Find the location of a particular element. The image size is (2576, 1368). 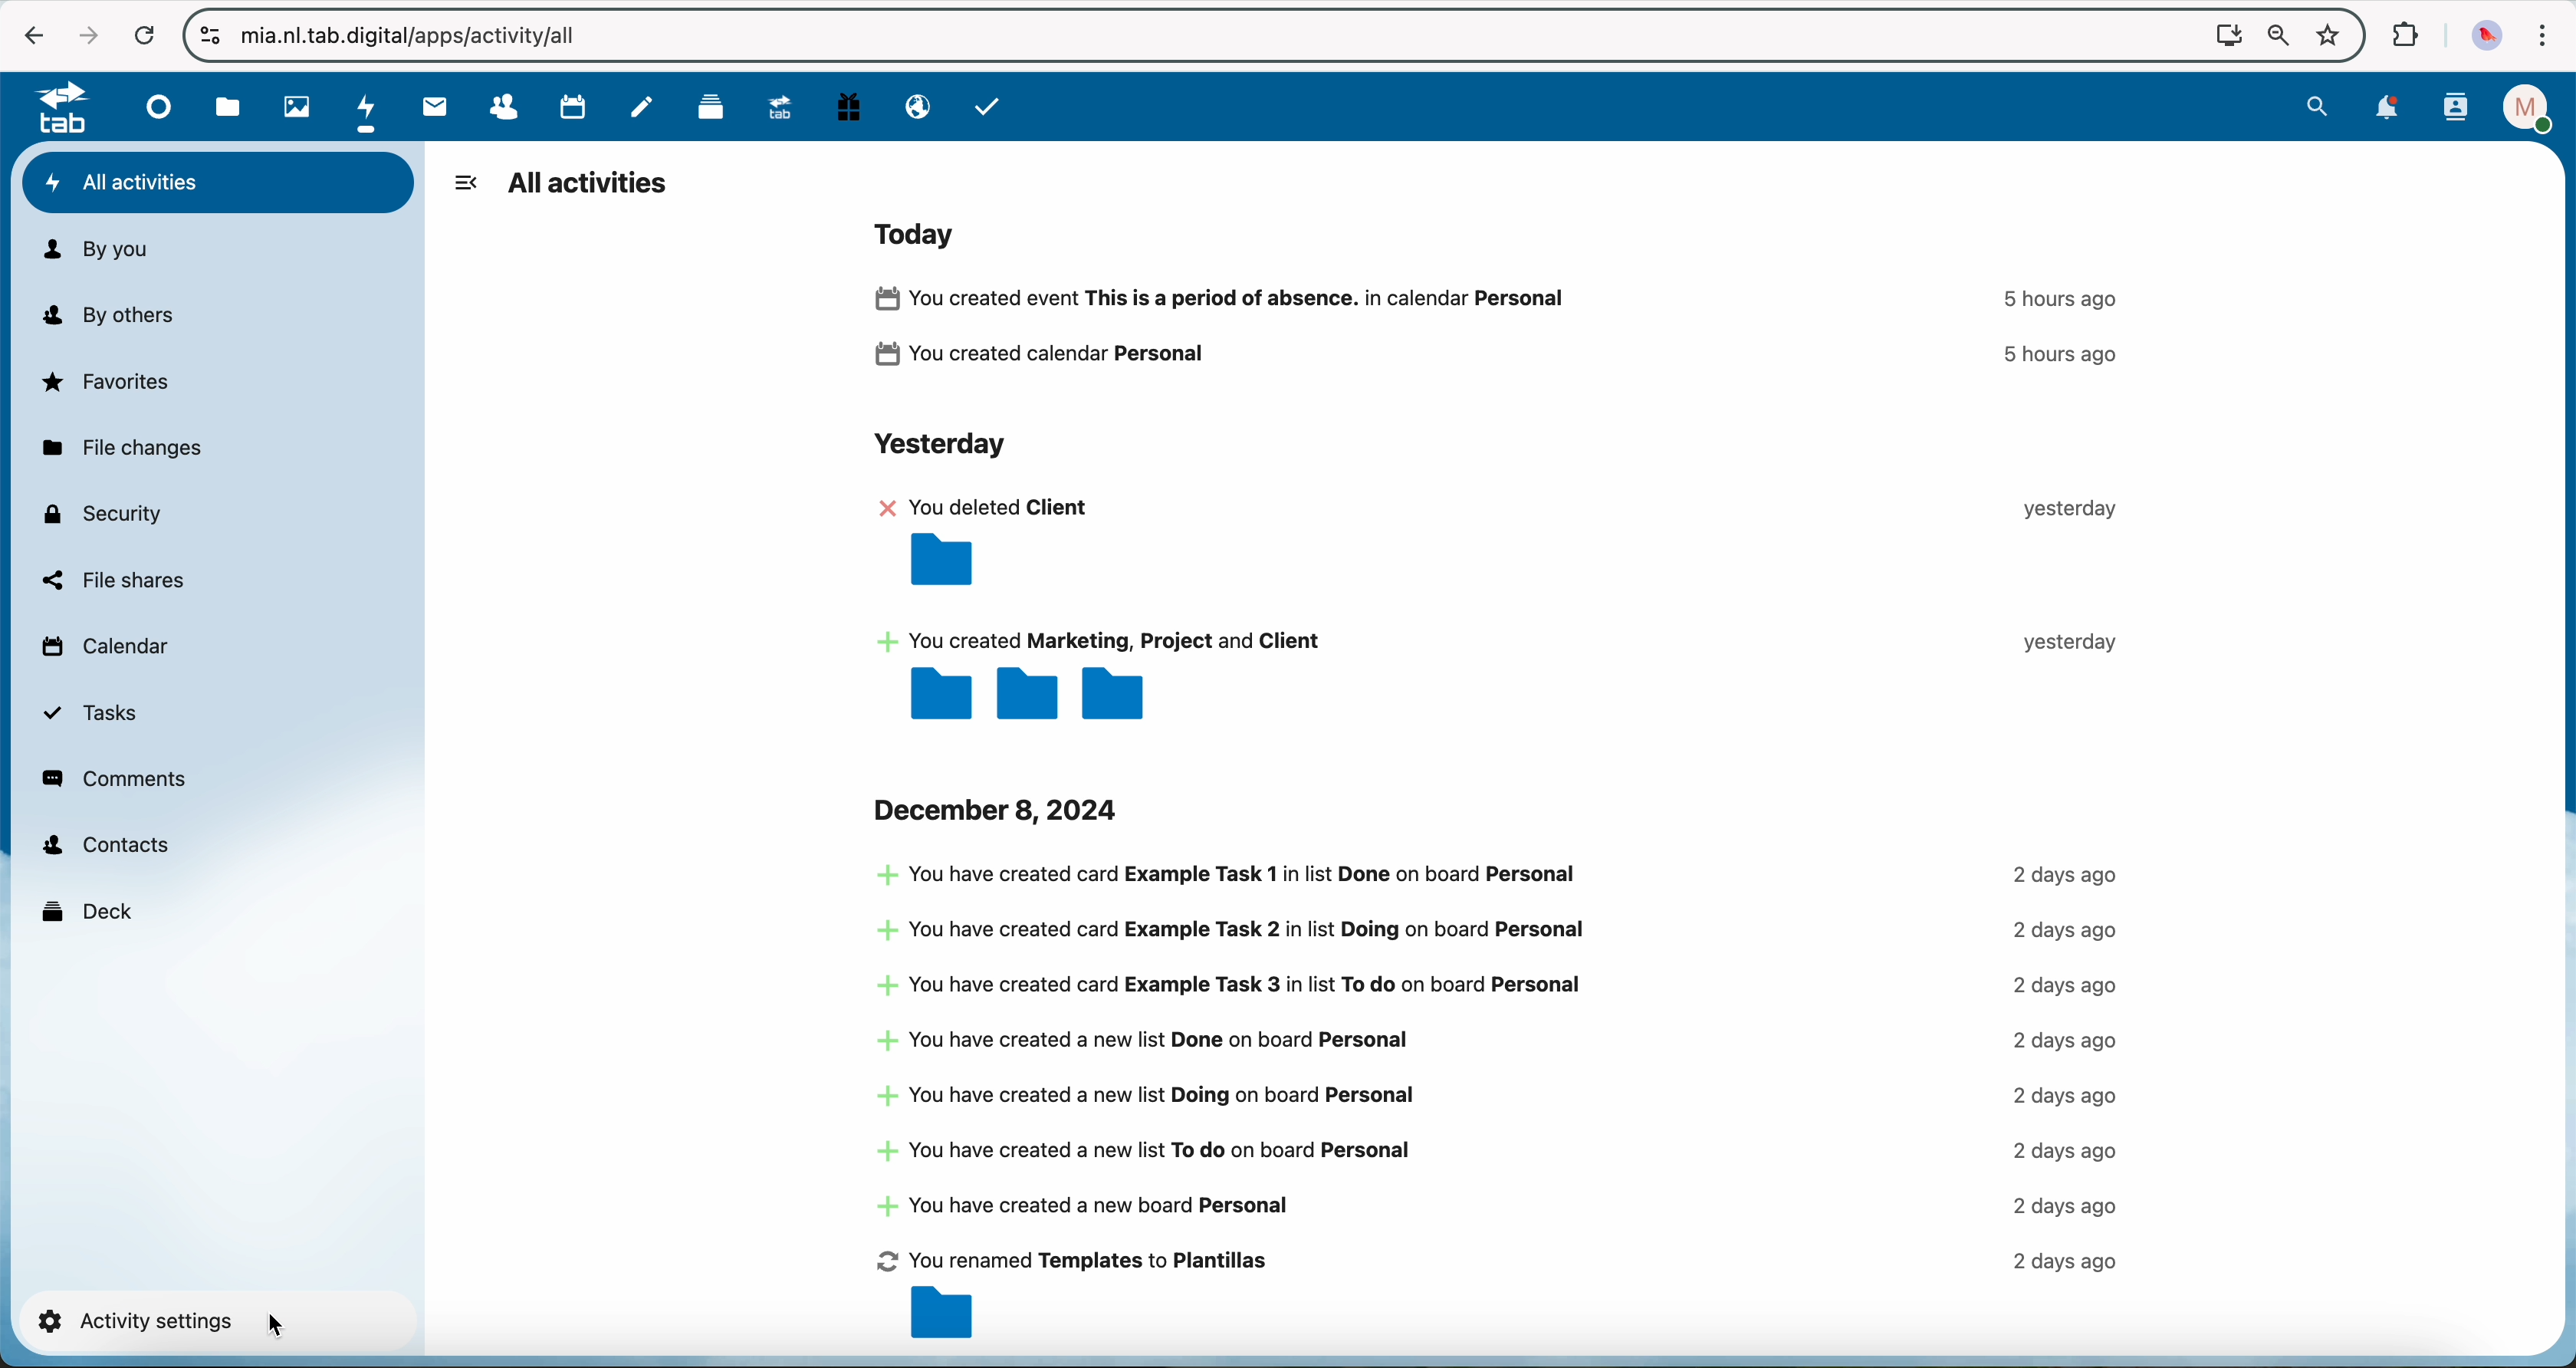

zoom out is located at coordinates (2276, 38).